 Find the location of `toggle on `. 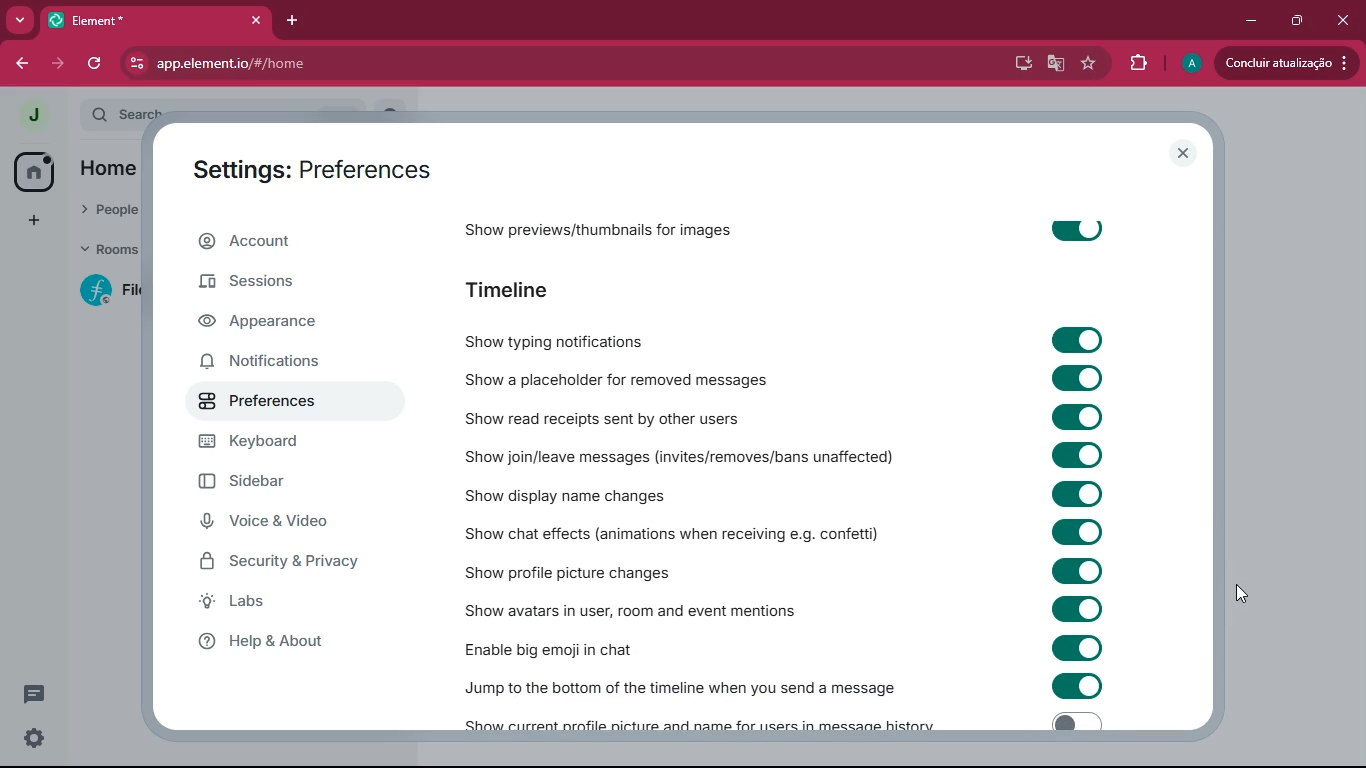

toggle on  is located at coordinates (1075, 721).